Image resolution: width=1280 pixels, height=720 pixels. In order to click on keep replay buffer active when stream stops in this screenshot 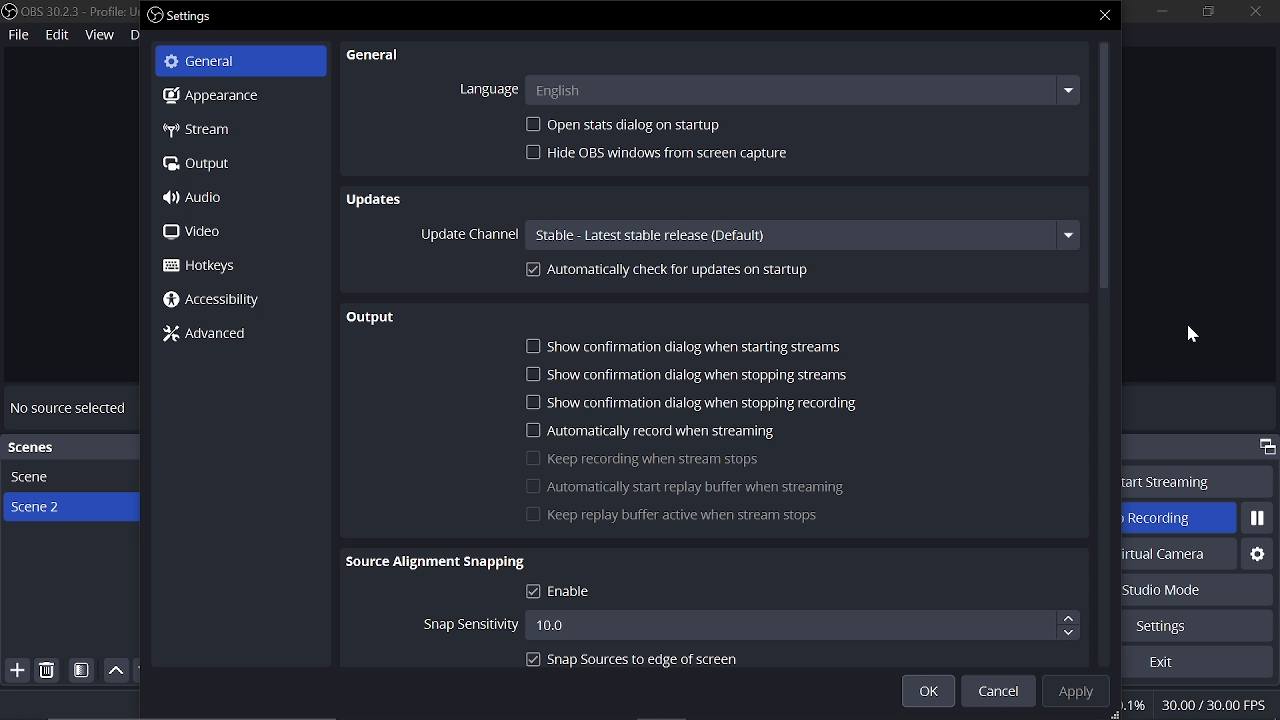, I will do `click(666, 515)`.